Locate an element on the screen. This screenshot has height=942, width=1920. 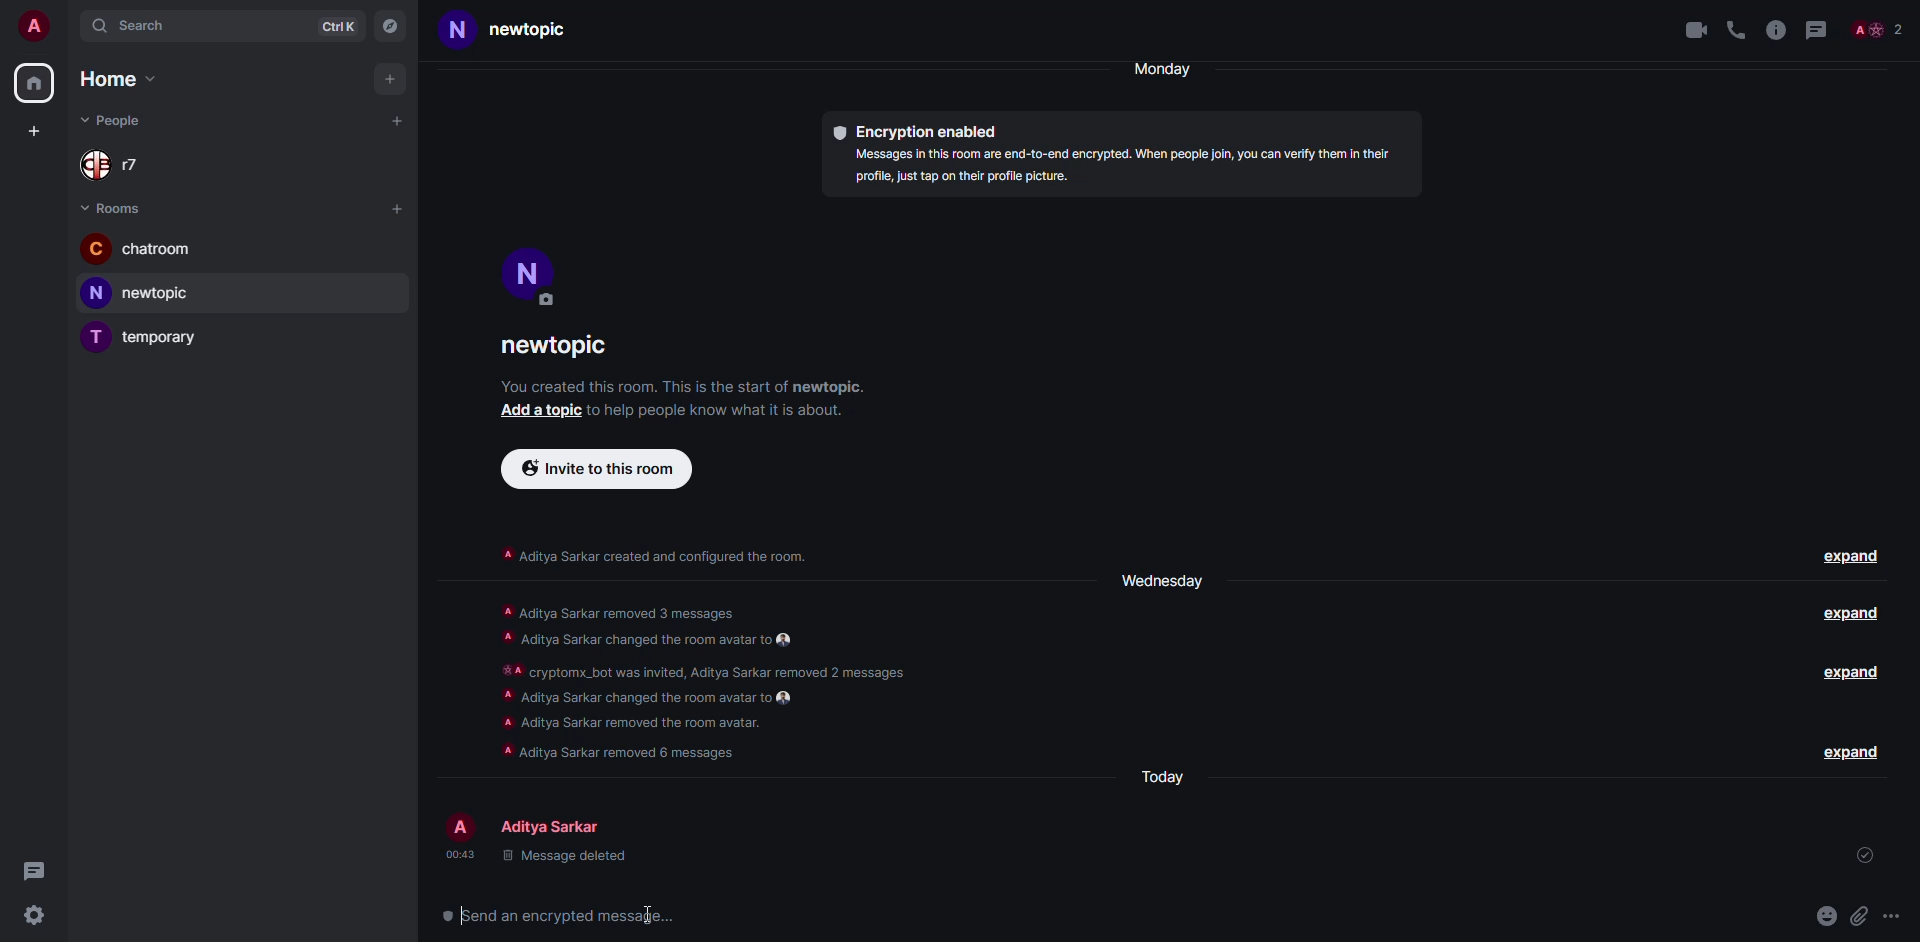
people is located at coordinates (1881, 29).